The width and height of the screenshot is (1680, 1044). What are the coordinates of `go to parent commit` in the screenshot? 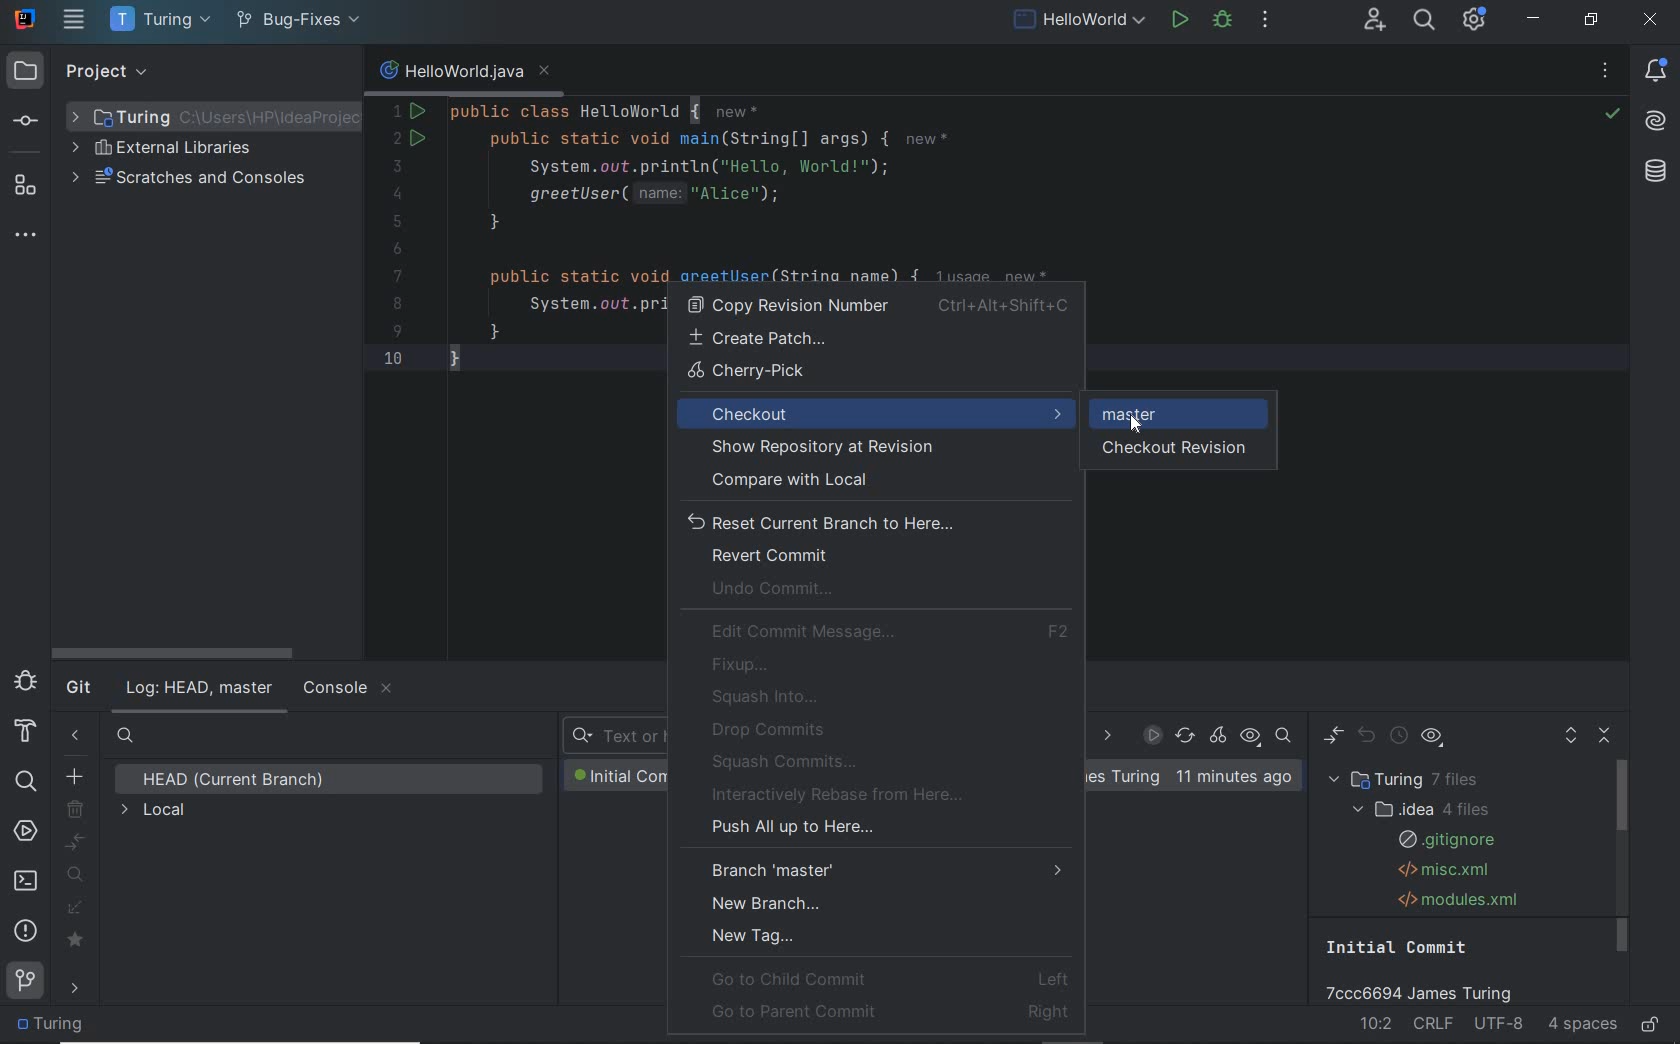 It's located at (891, 1010).